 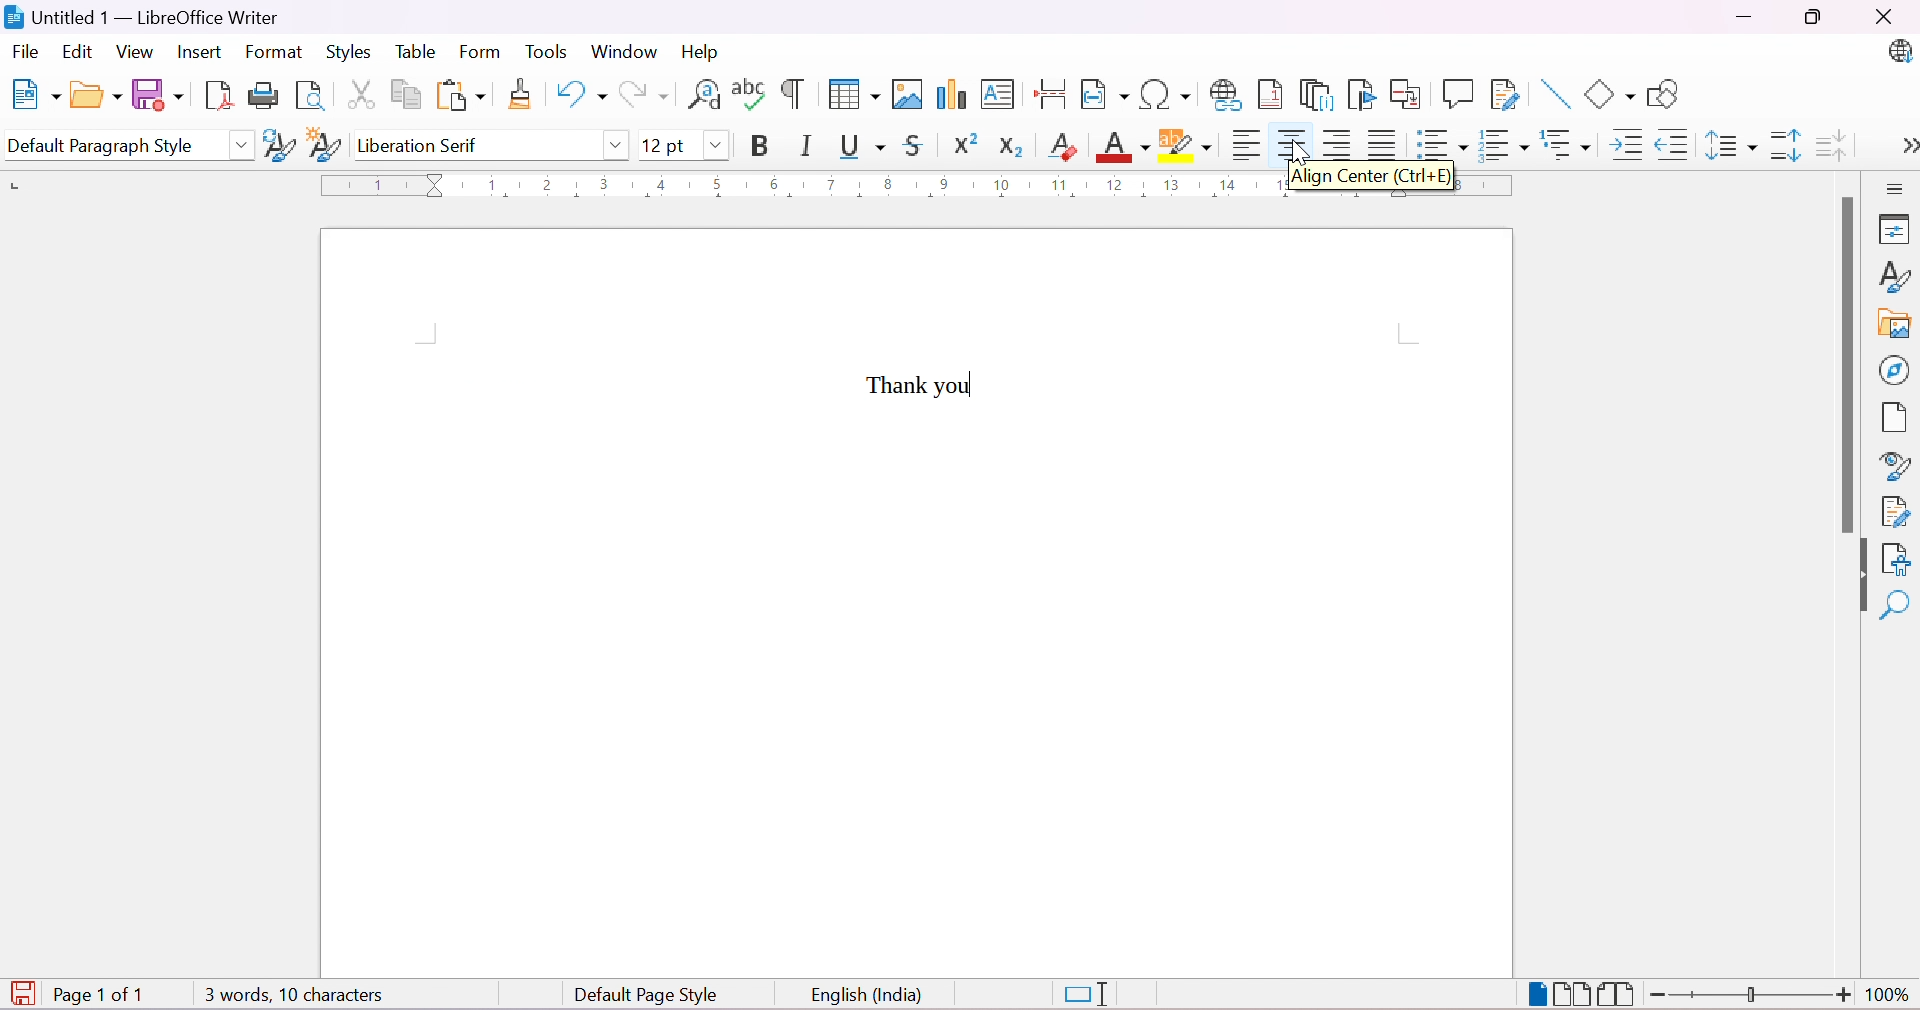 What do you see at coordinates (403, 92) in the screenshot?
I see `Copy` at bounding box center [403, 92].